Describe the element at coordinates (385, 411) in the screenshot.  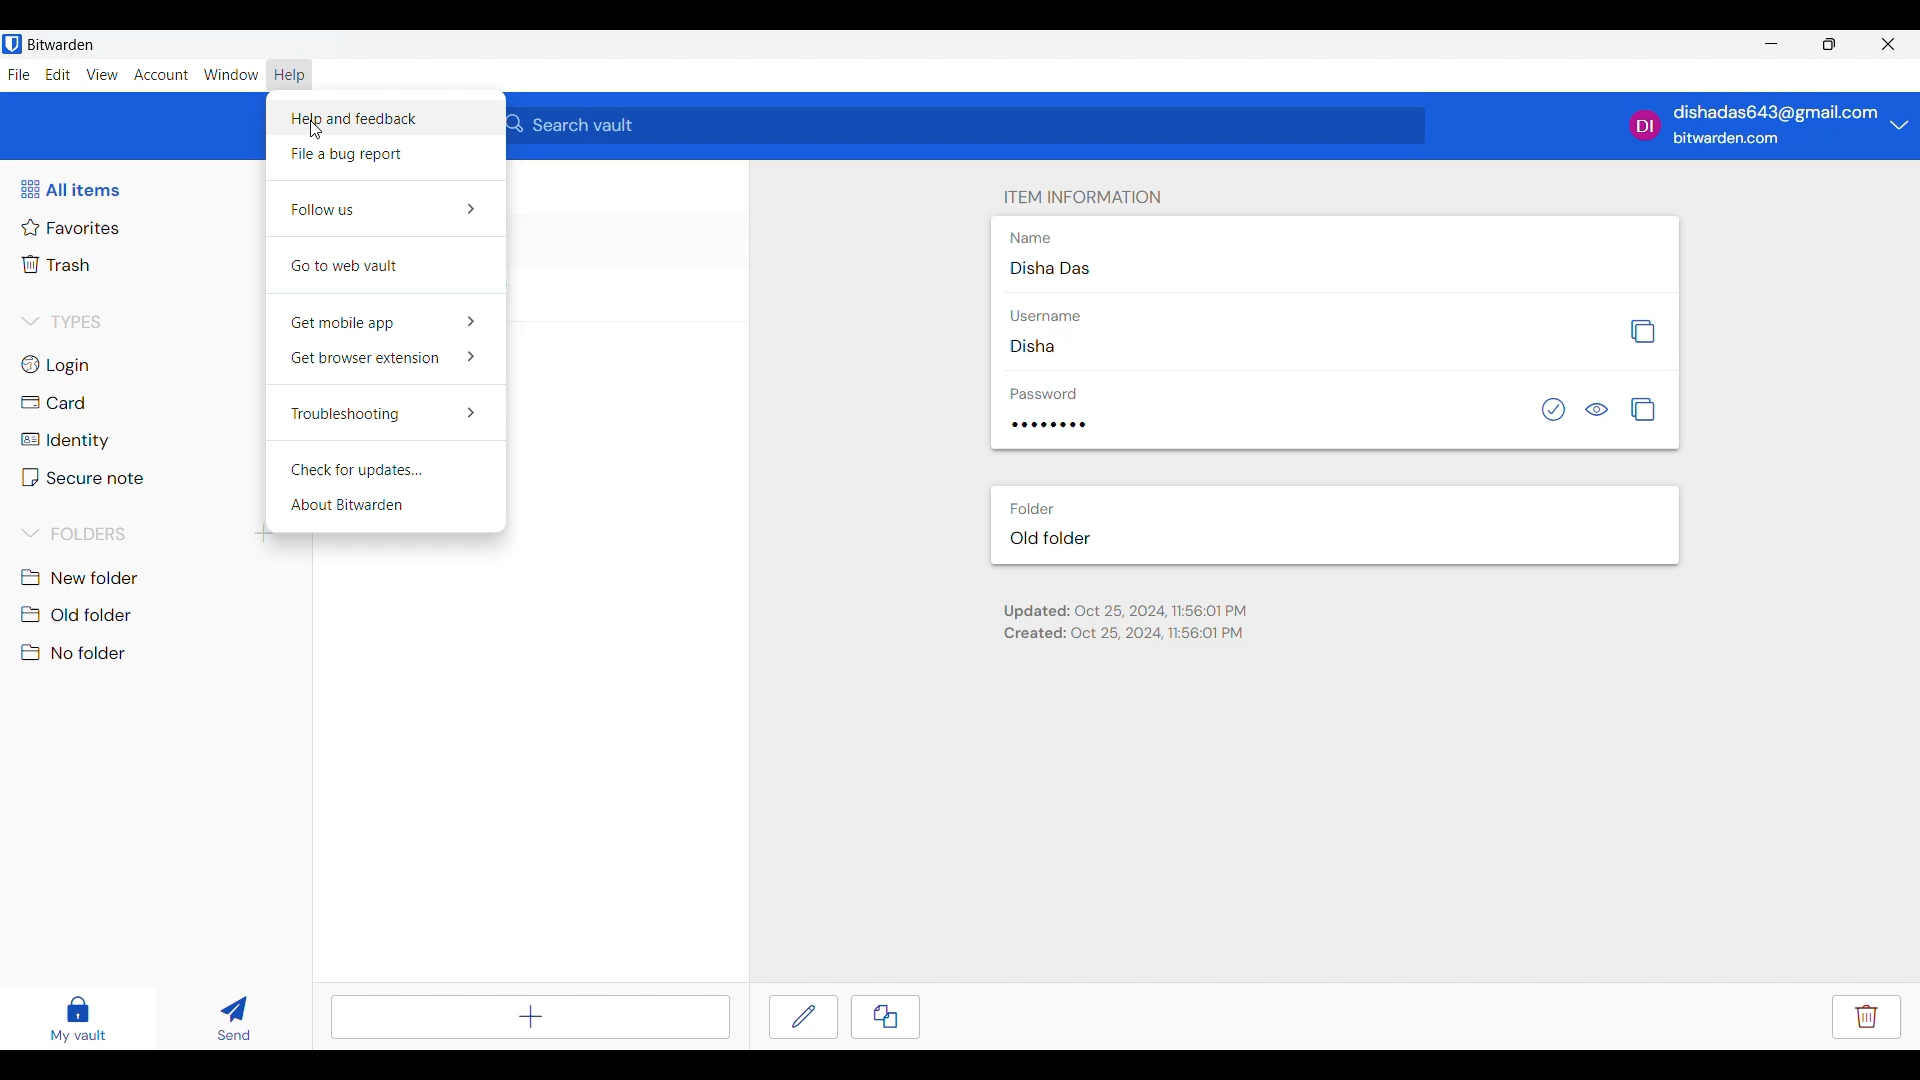
I see `Troubleshooting options` at that location.